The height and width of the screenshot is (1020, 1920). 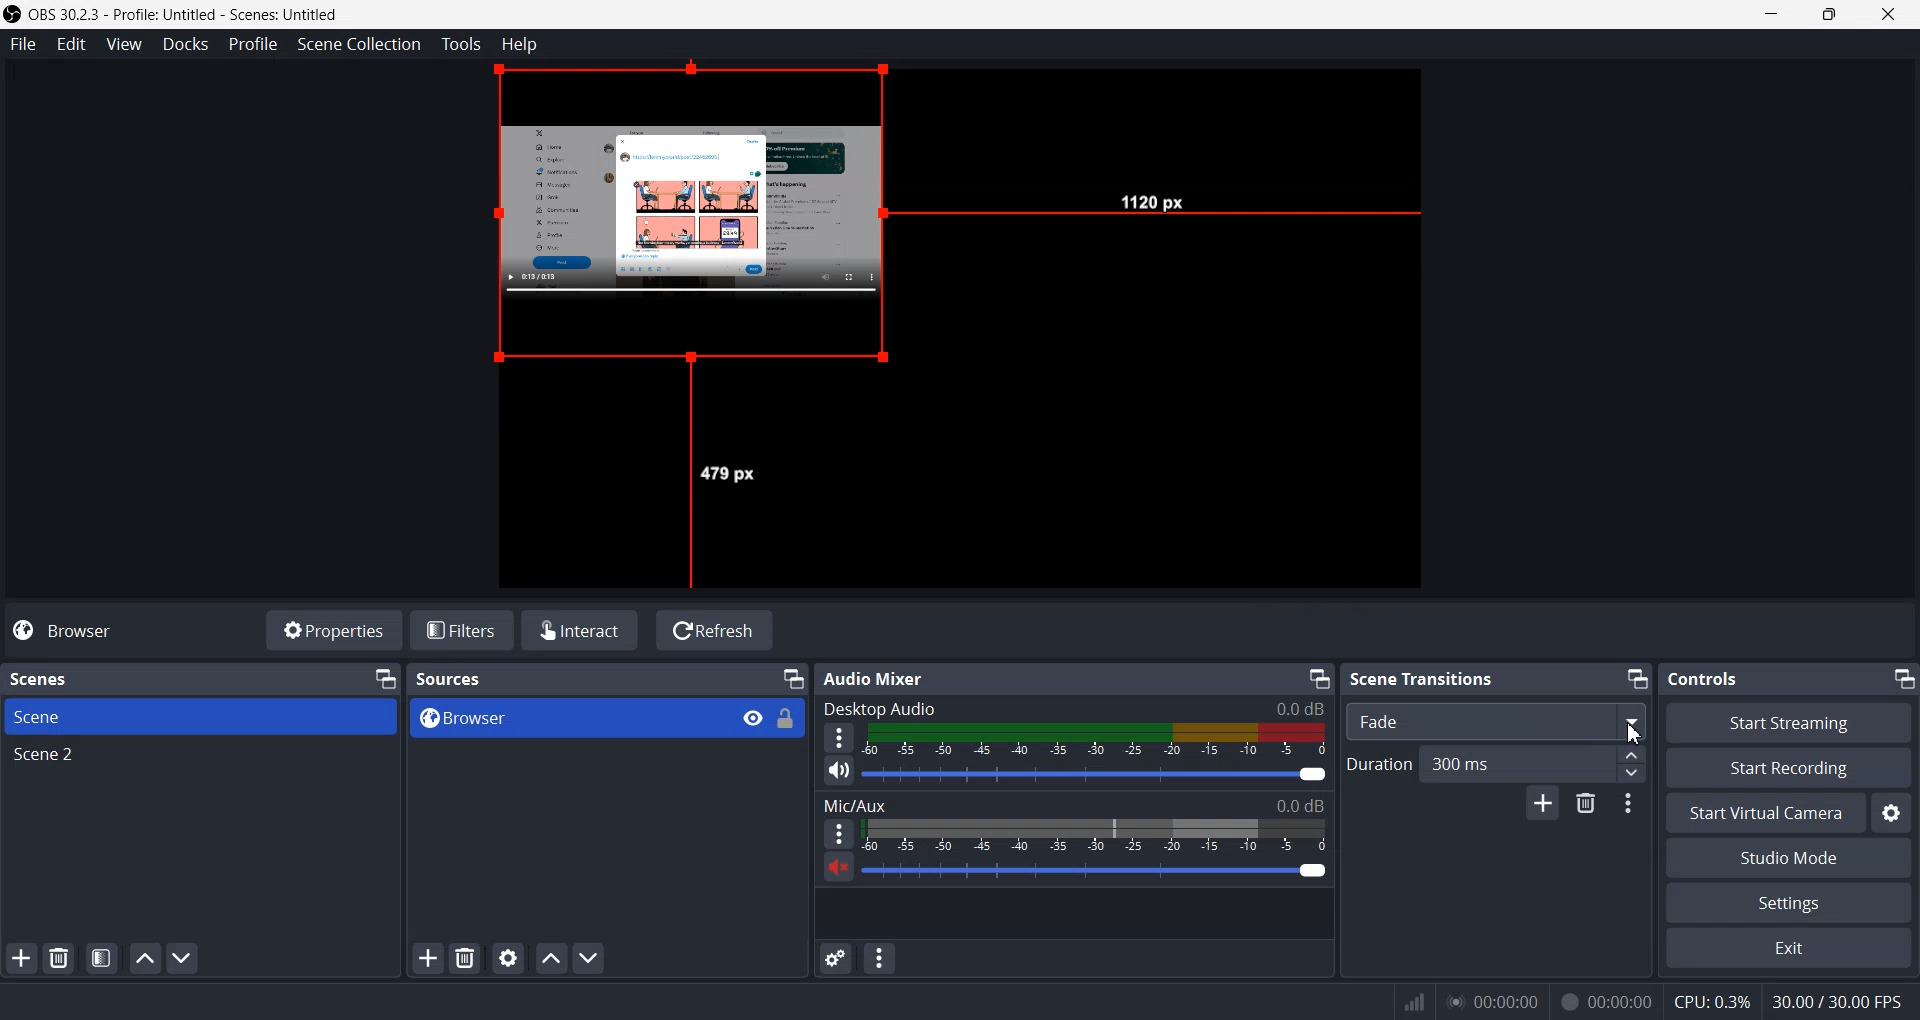 What do you see at coordinates (385, 678) in the screenshot?
I see `Minimize` at bounding box center [385, 678].